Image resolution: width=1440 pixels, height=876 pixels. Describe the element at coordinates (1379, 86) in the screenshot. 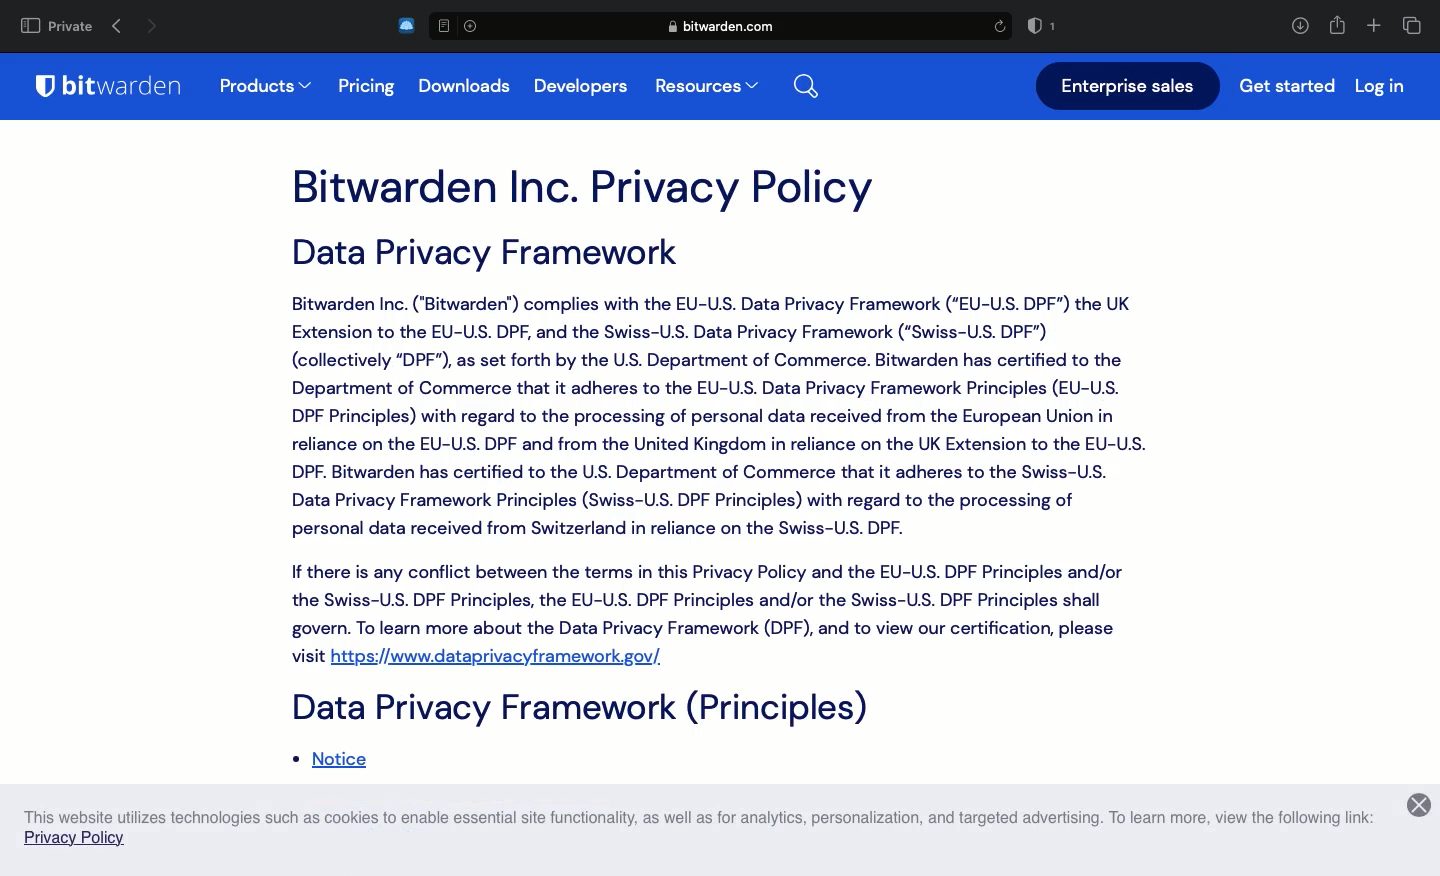

I see `login` at that location.